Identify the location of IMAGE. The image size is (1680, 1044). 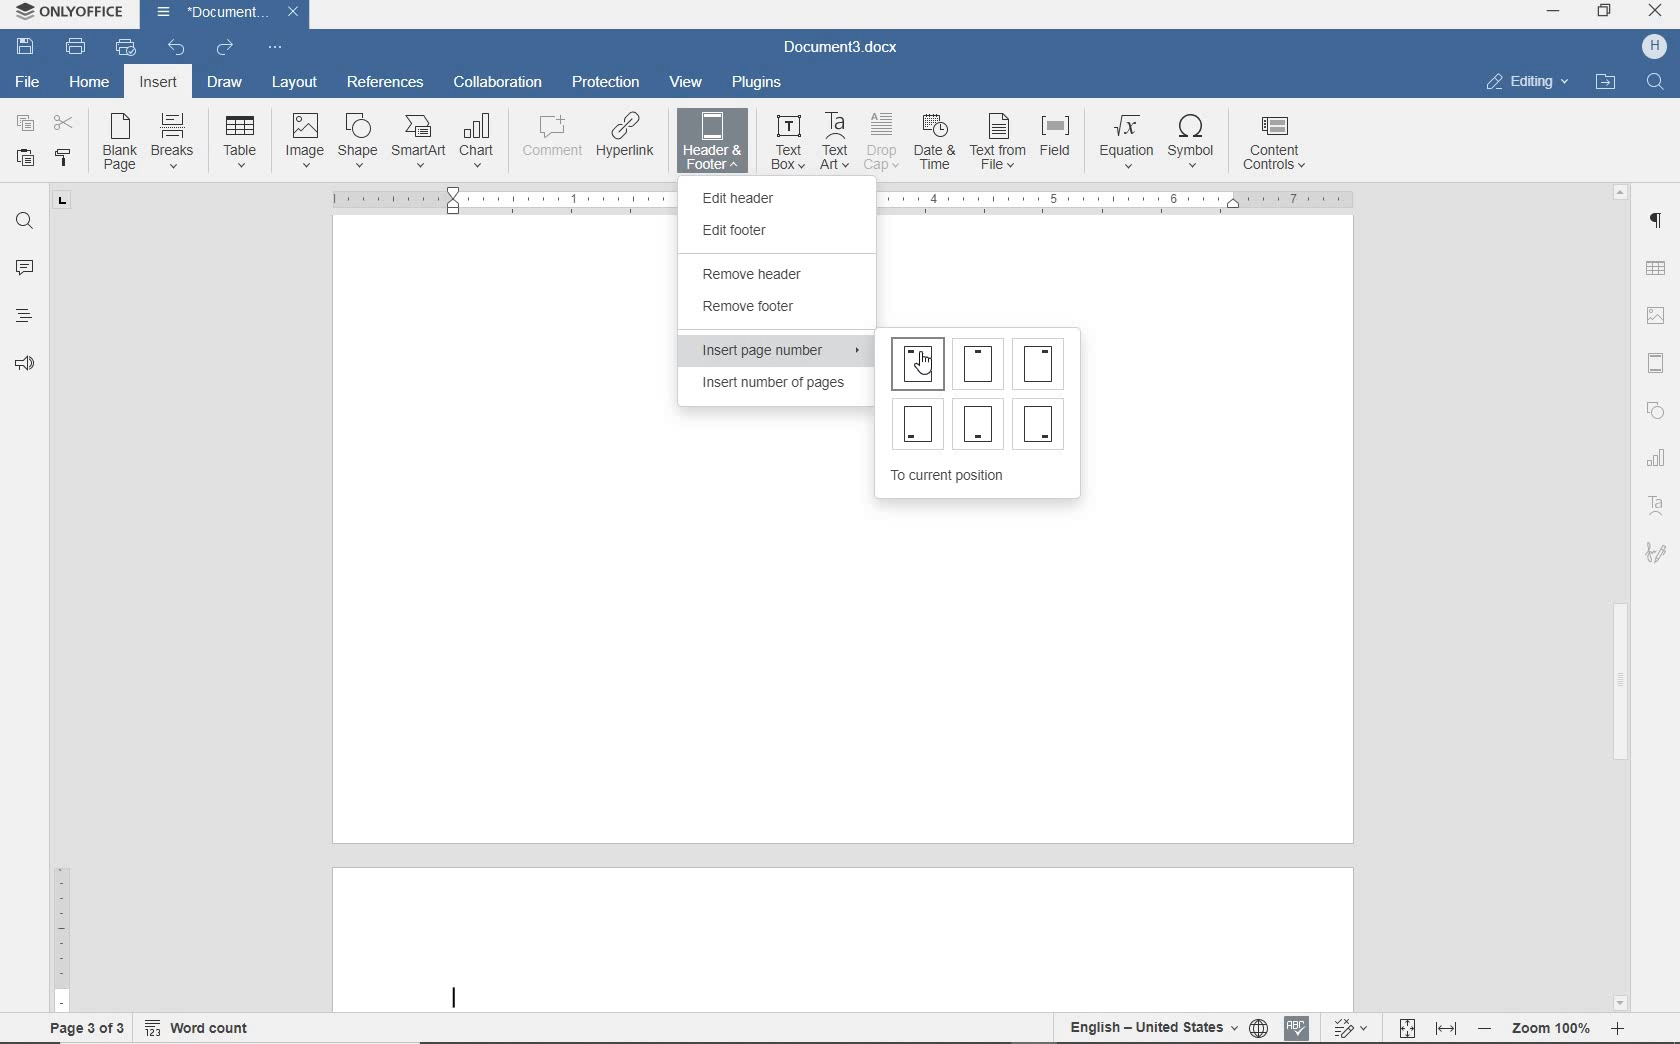
(1658, 317).